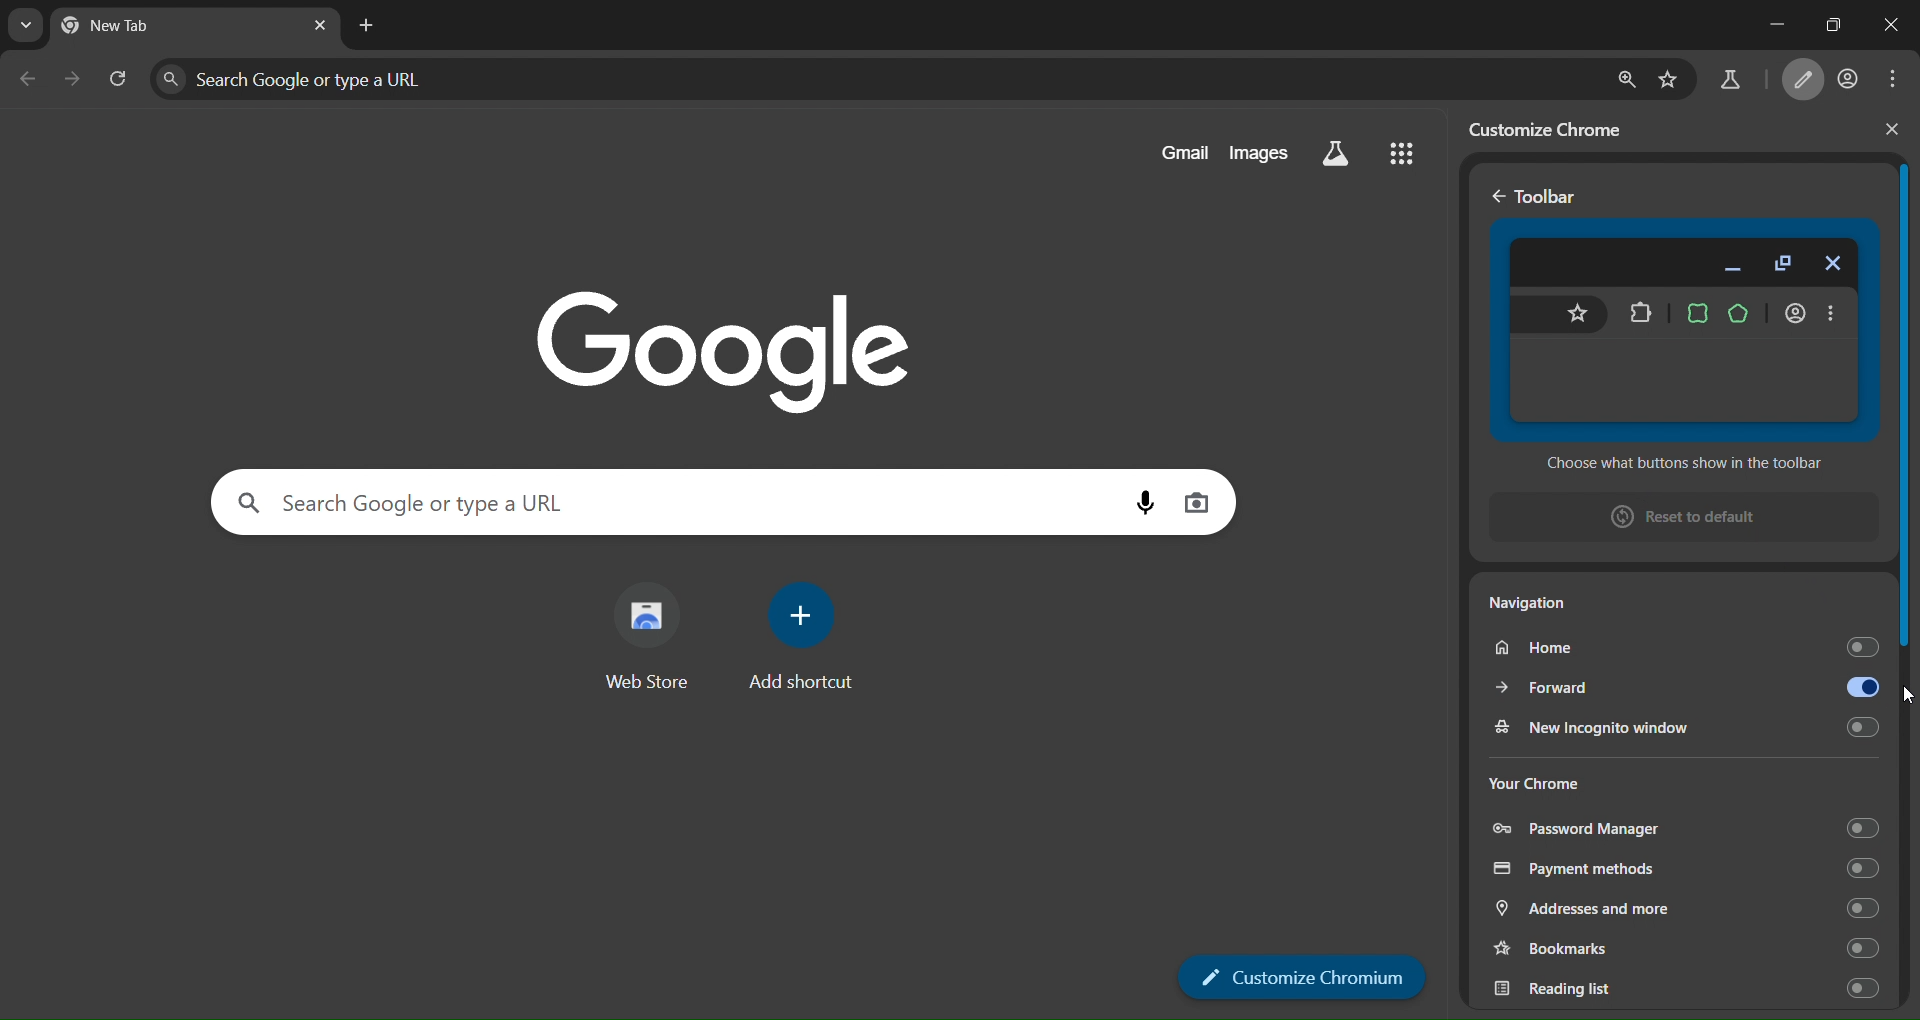 This screenshot has height=1020, width=1920. I want to click on bookmark page, so click(1669, 78).